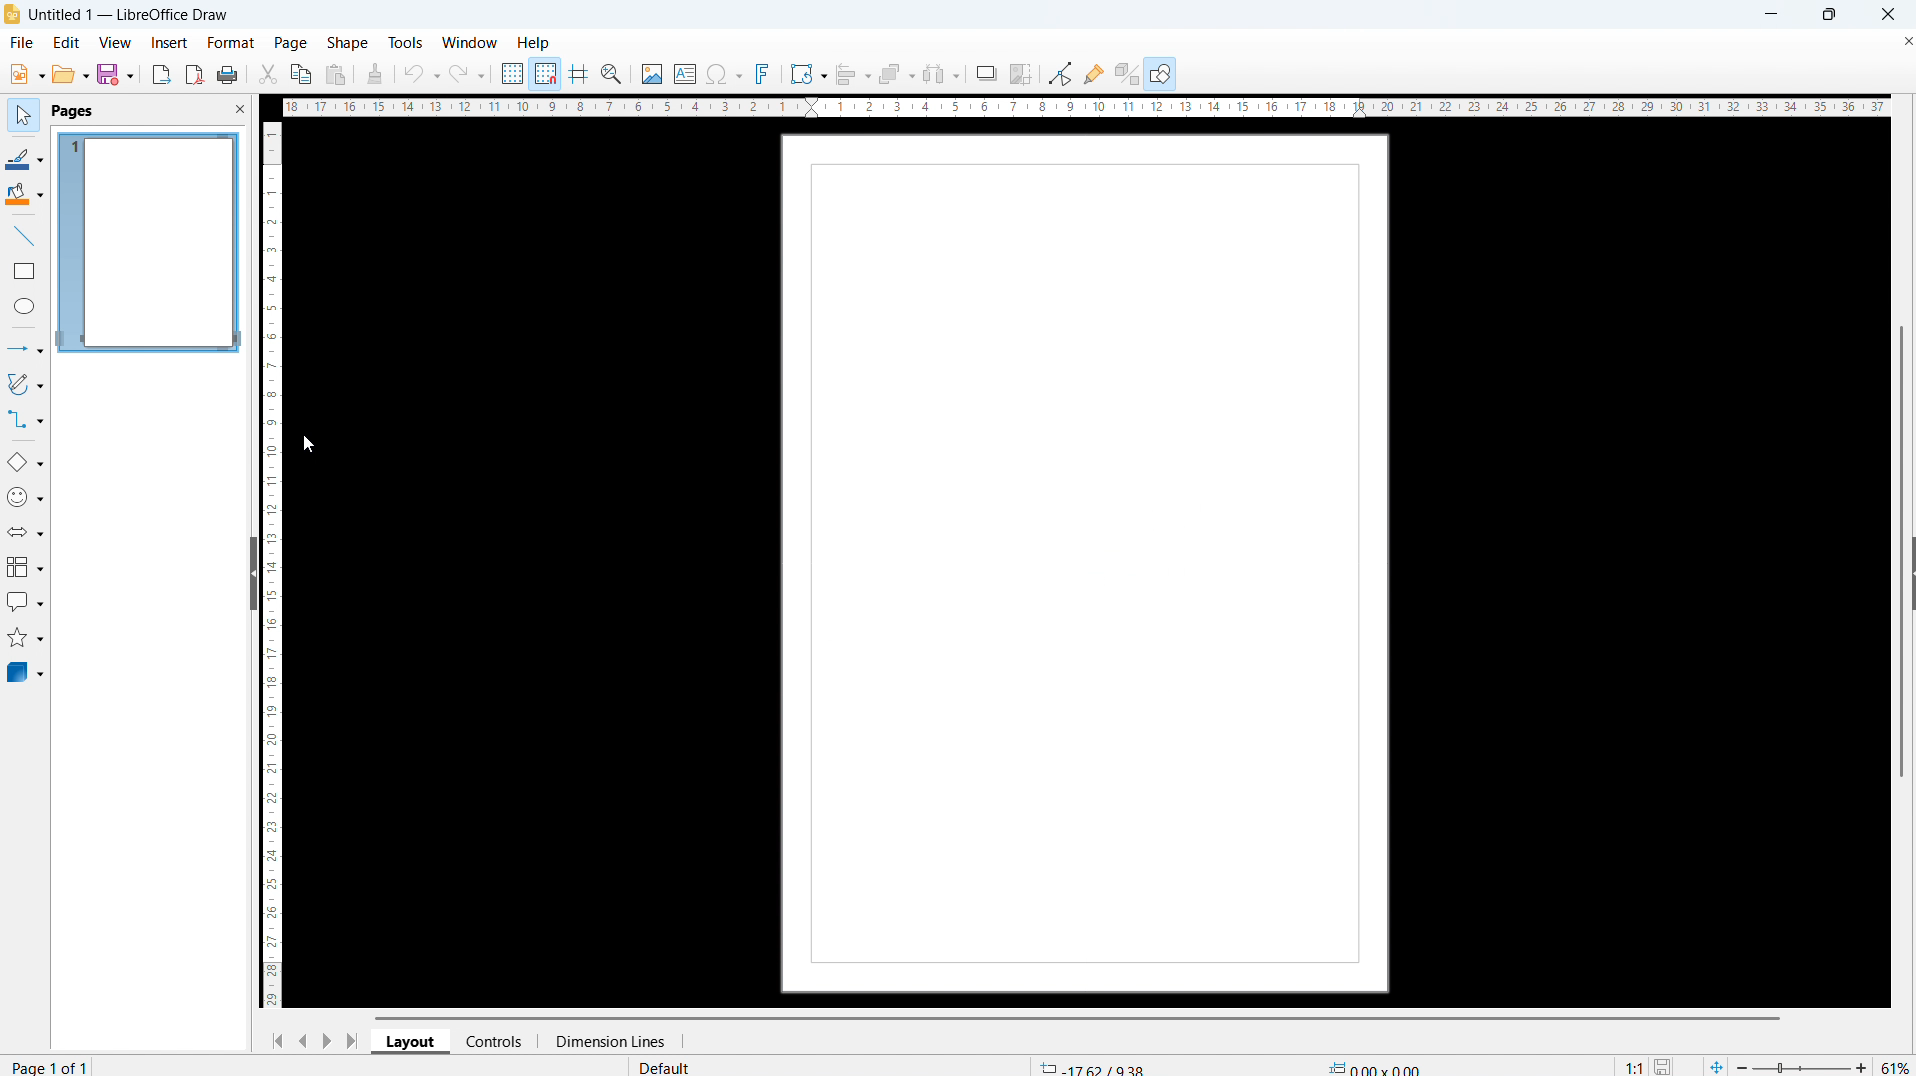  What do you see at coordinates (404, 42) in the screenshot?
I see `tools` at bounding box center [404, 42].